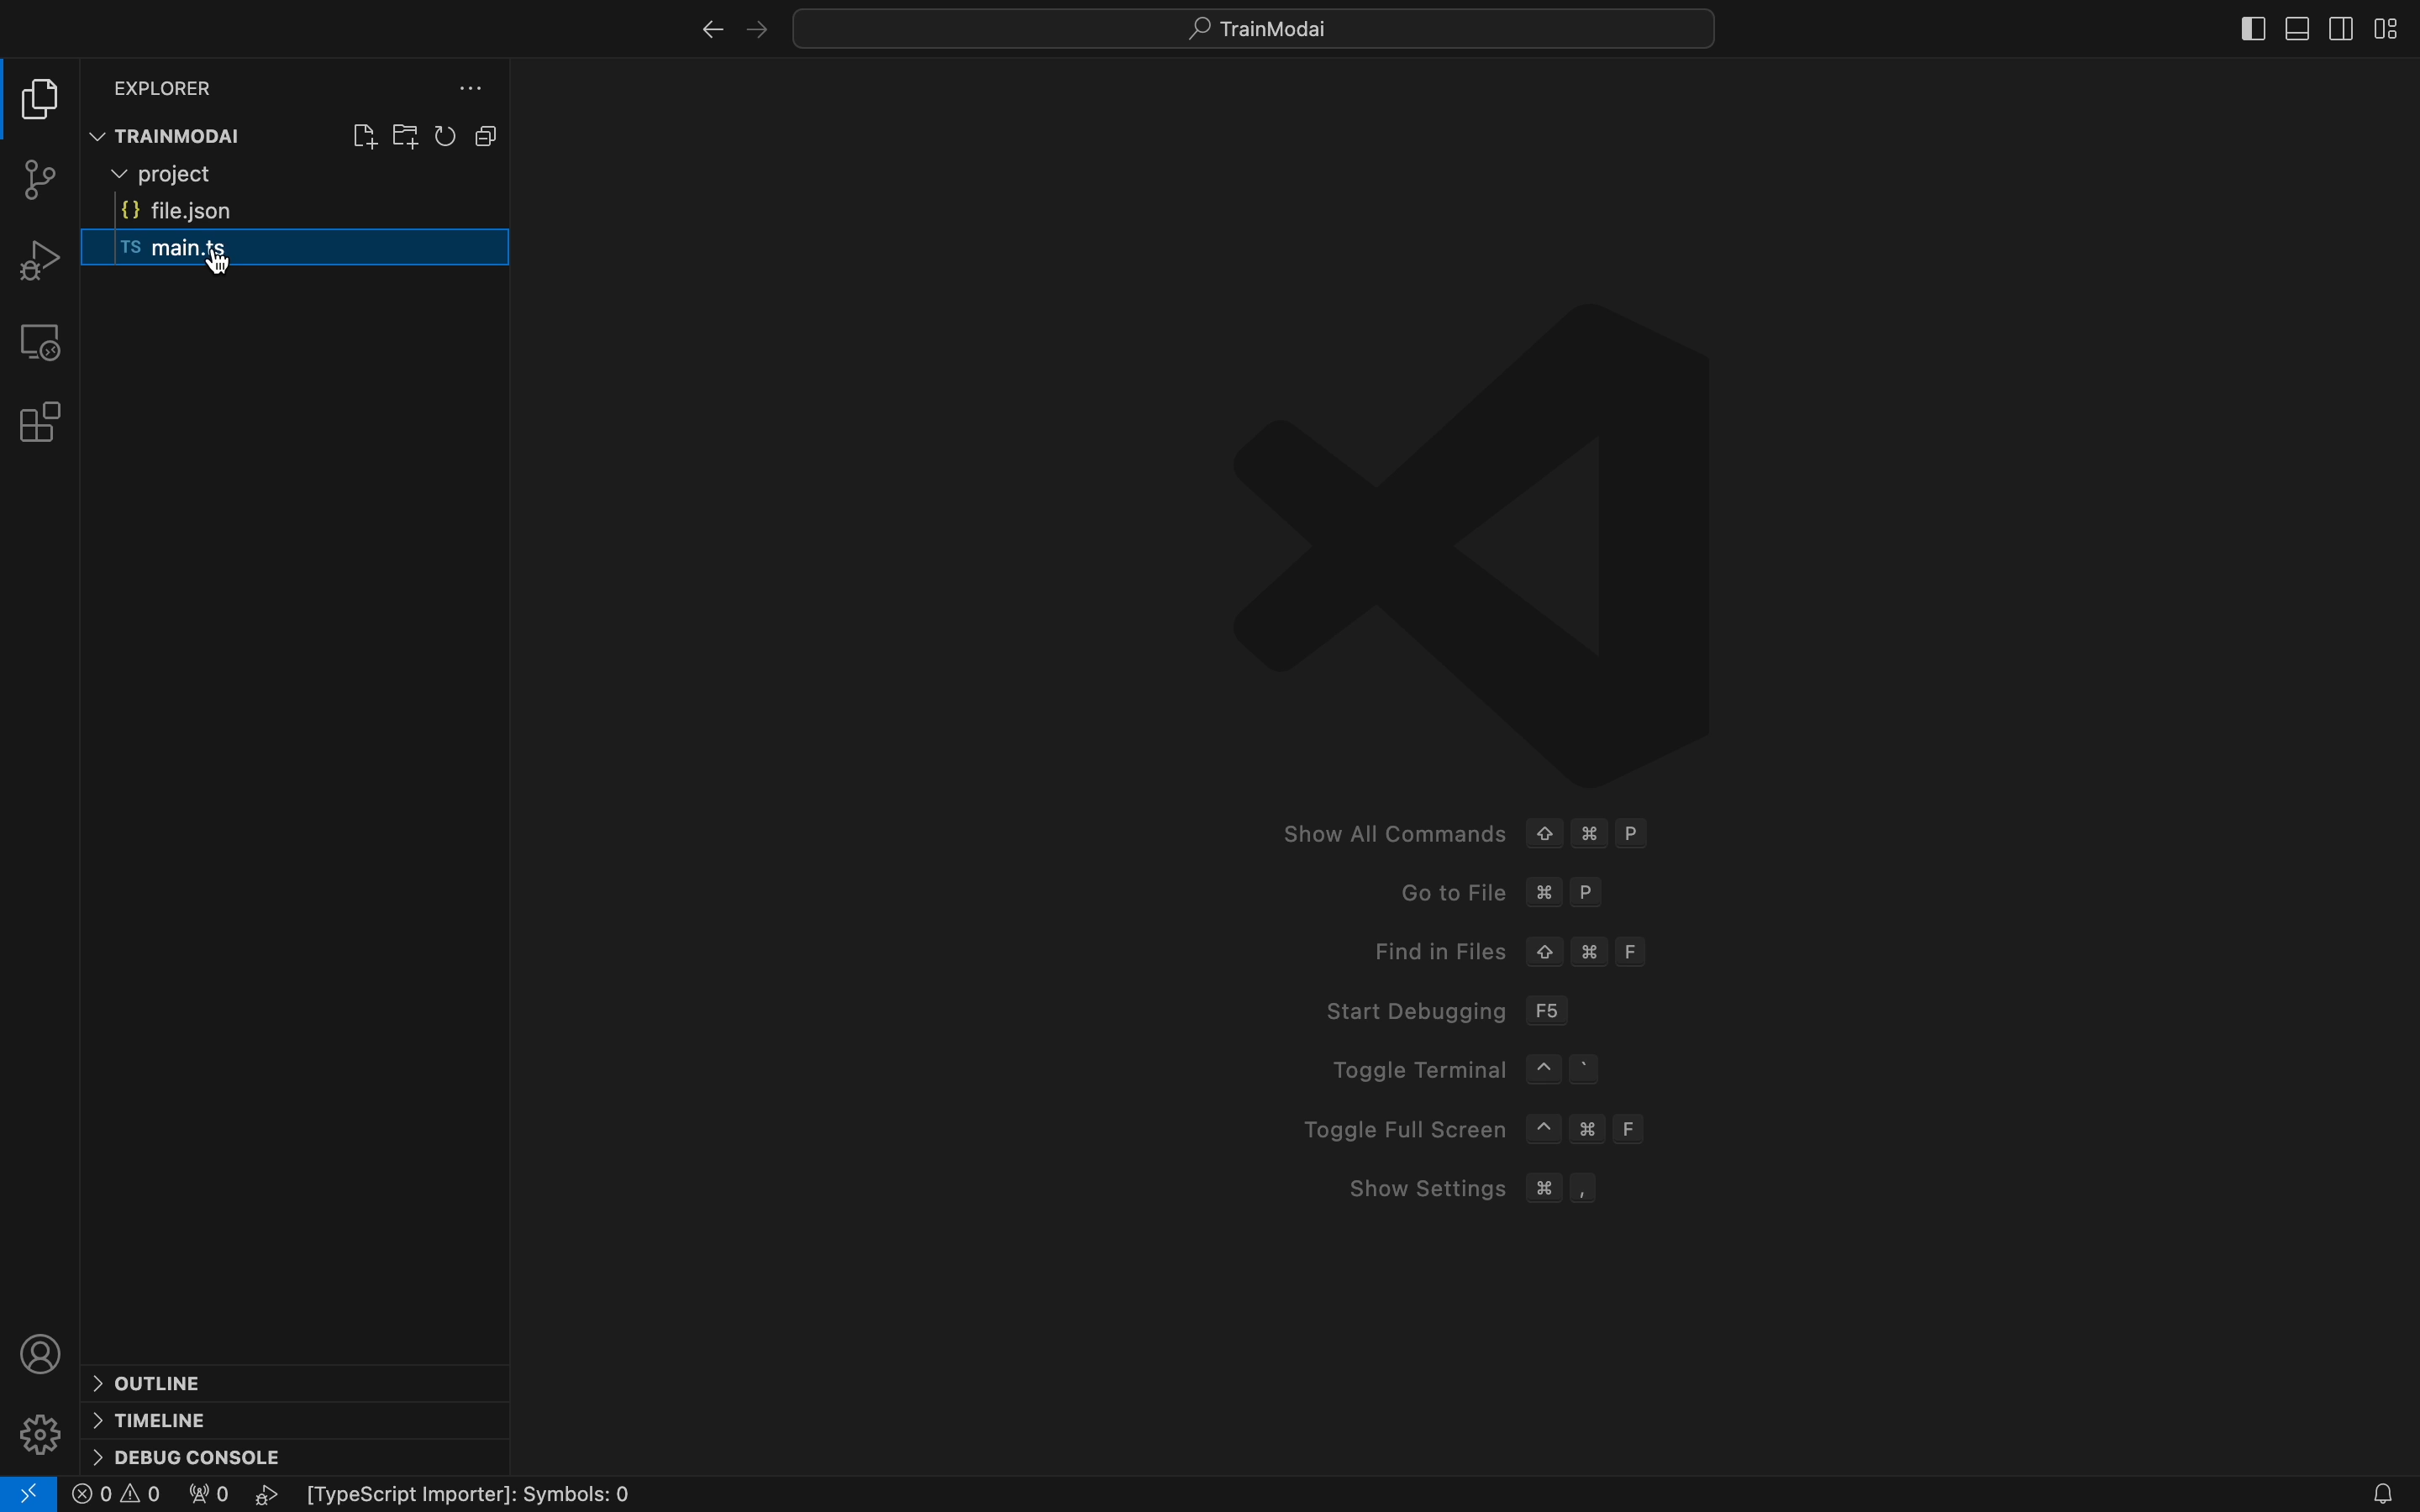 This screenshot has width=2420, height=1512. I want to click on Toggle Terminal ~ °, so click(1449, 1072).